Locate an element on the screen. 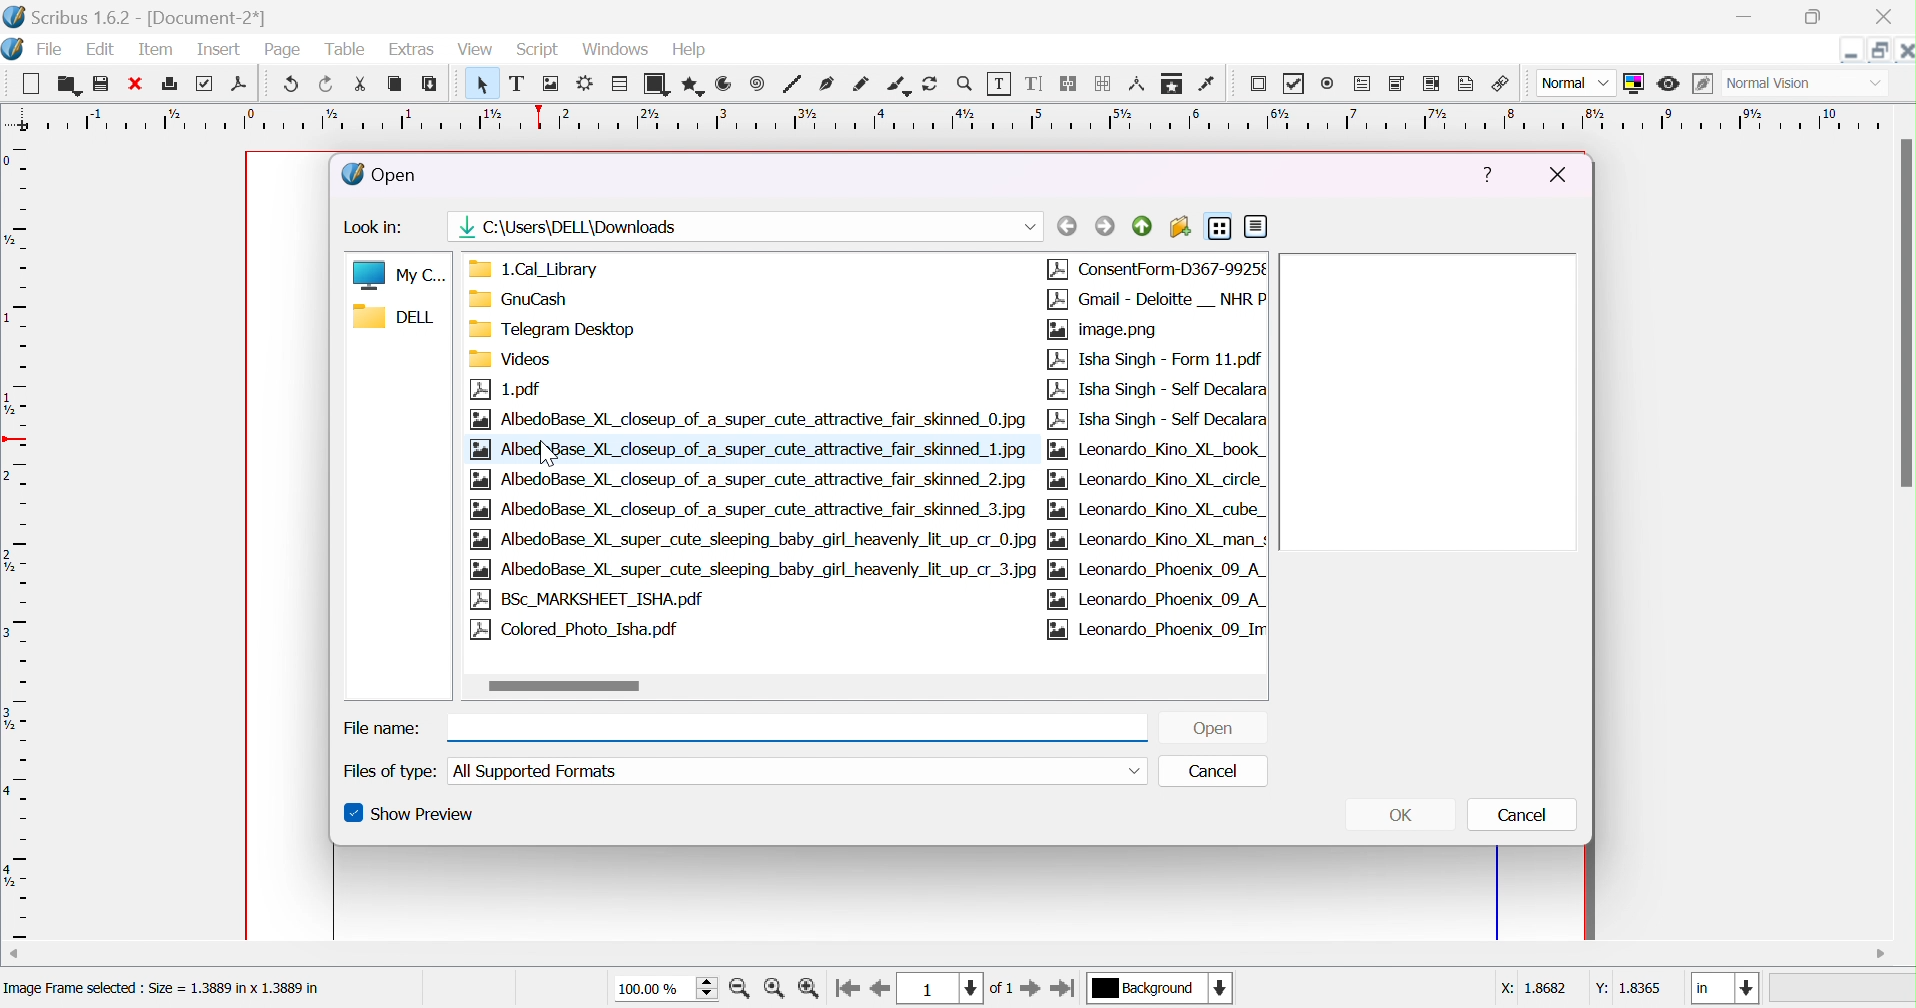 This screenshot has height=1008, width=1916. close is located at coordinates (1886, 17).